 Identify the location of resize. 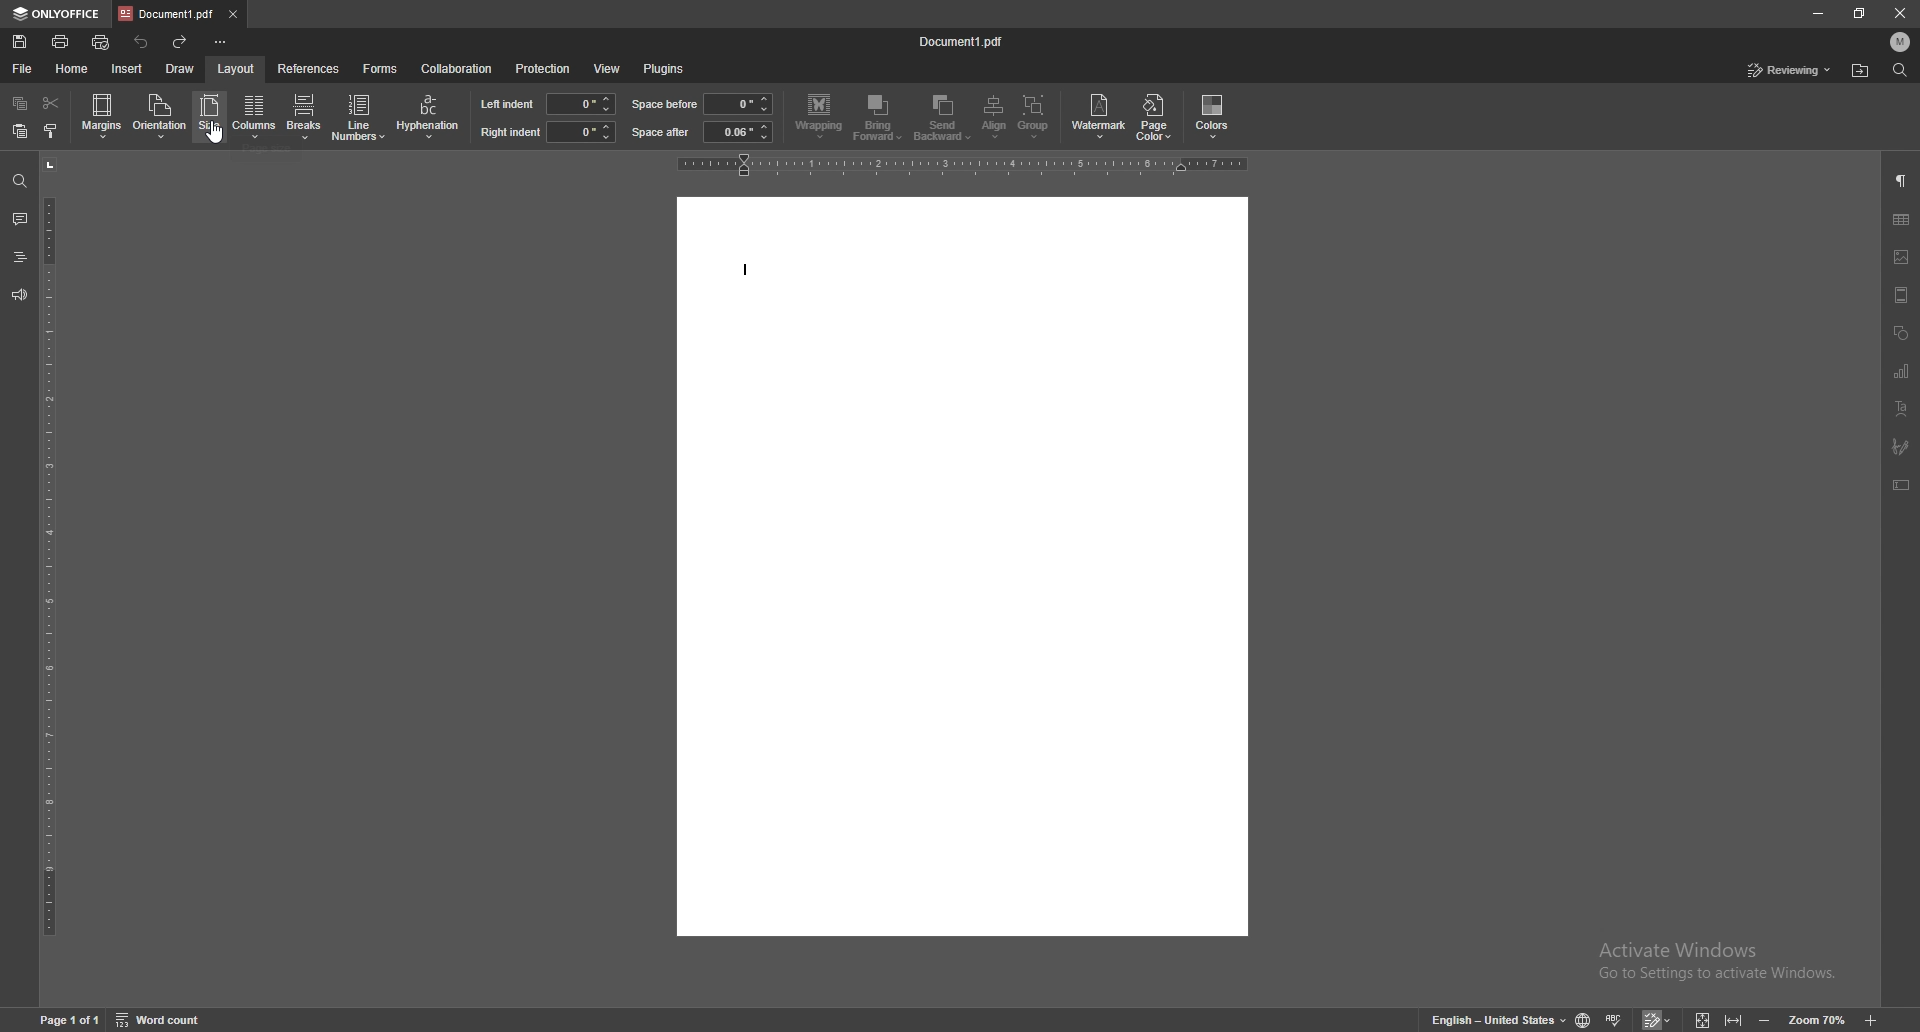
(1859, 14).